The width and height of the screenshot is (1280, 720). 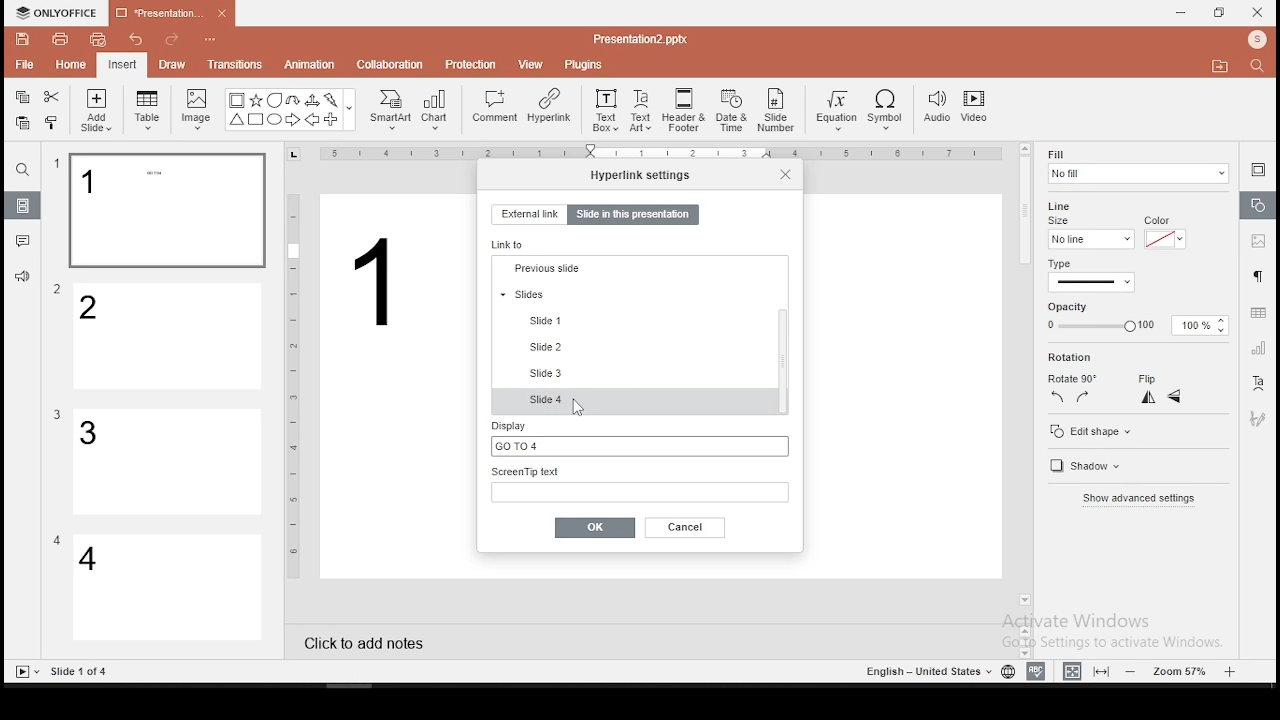 I want to click on clone formatting, so click(x=52, y=122).